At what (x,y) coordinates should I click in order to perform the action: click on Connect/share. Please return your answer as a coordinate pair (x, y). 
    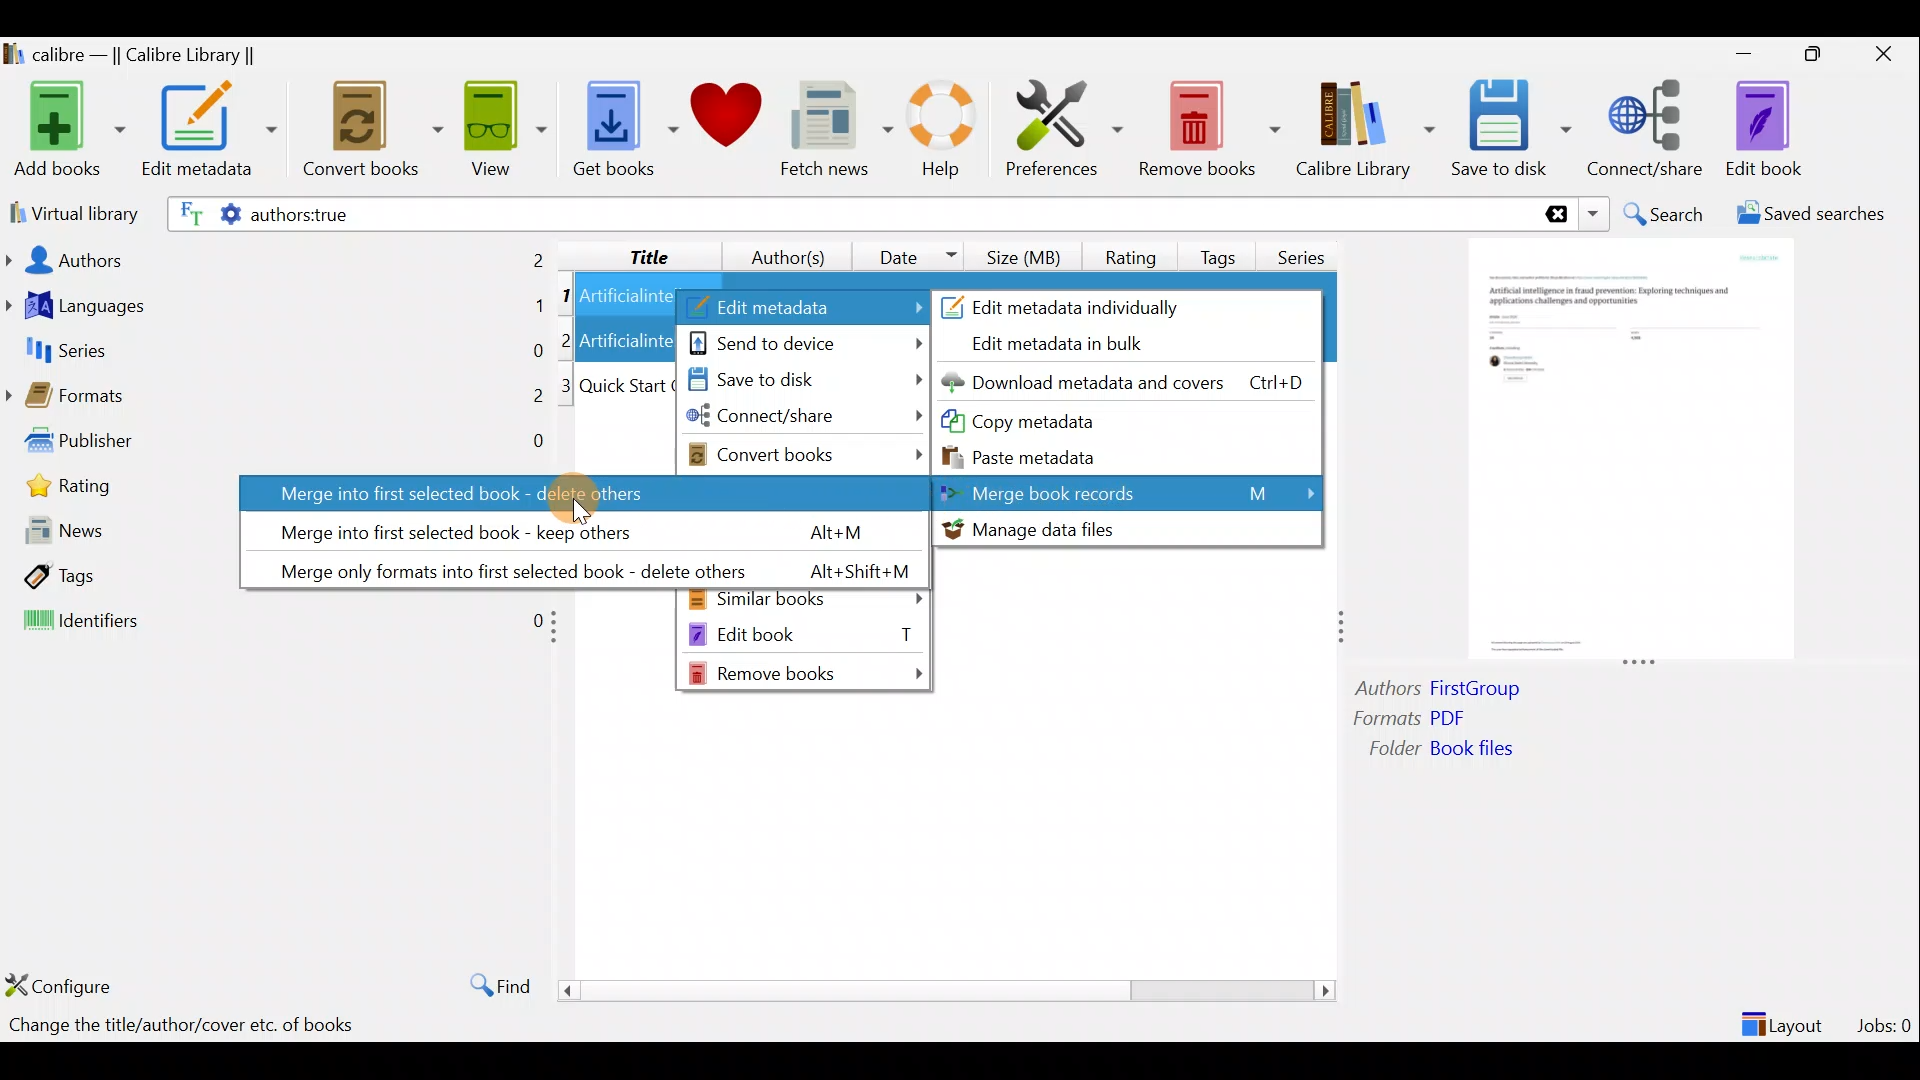
    Looking at the image, I should click on (805, 420).